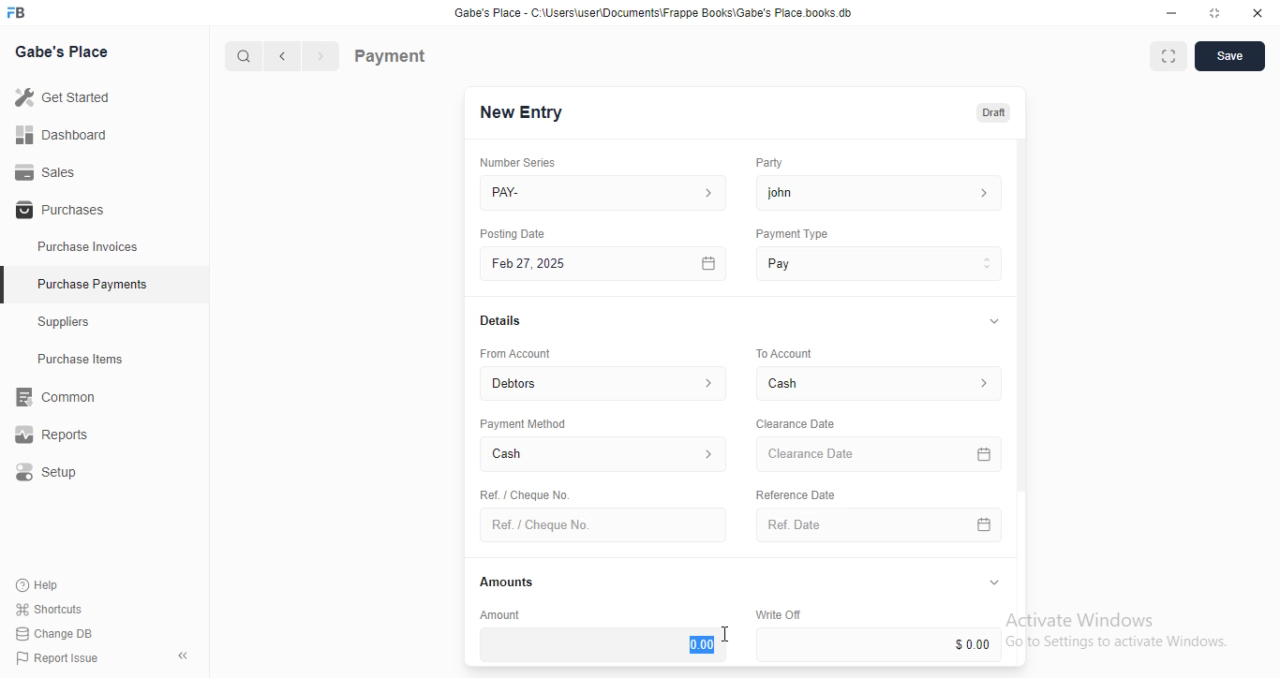  What do you see at coordinates (52, 658) in the screenshot?
I see `Report Issue` at bounding box center [52, 658].